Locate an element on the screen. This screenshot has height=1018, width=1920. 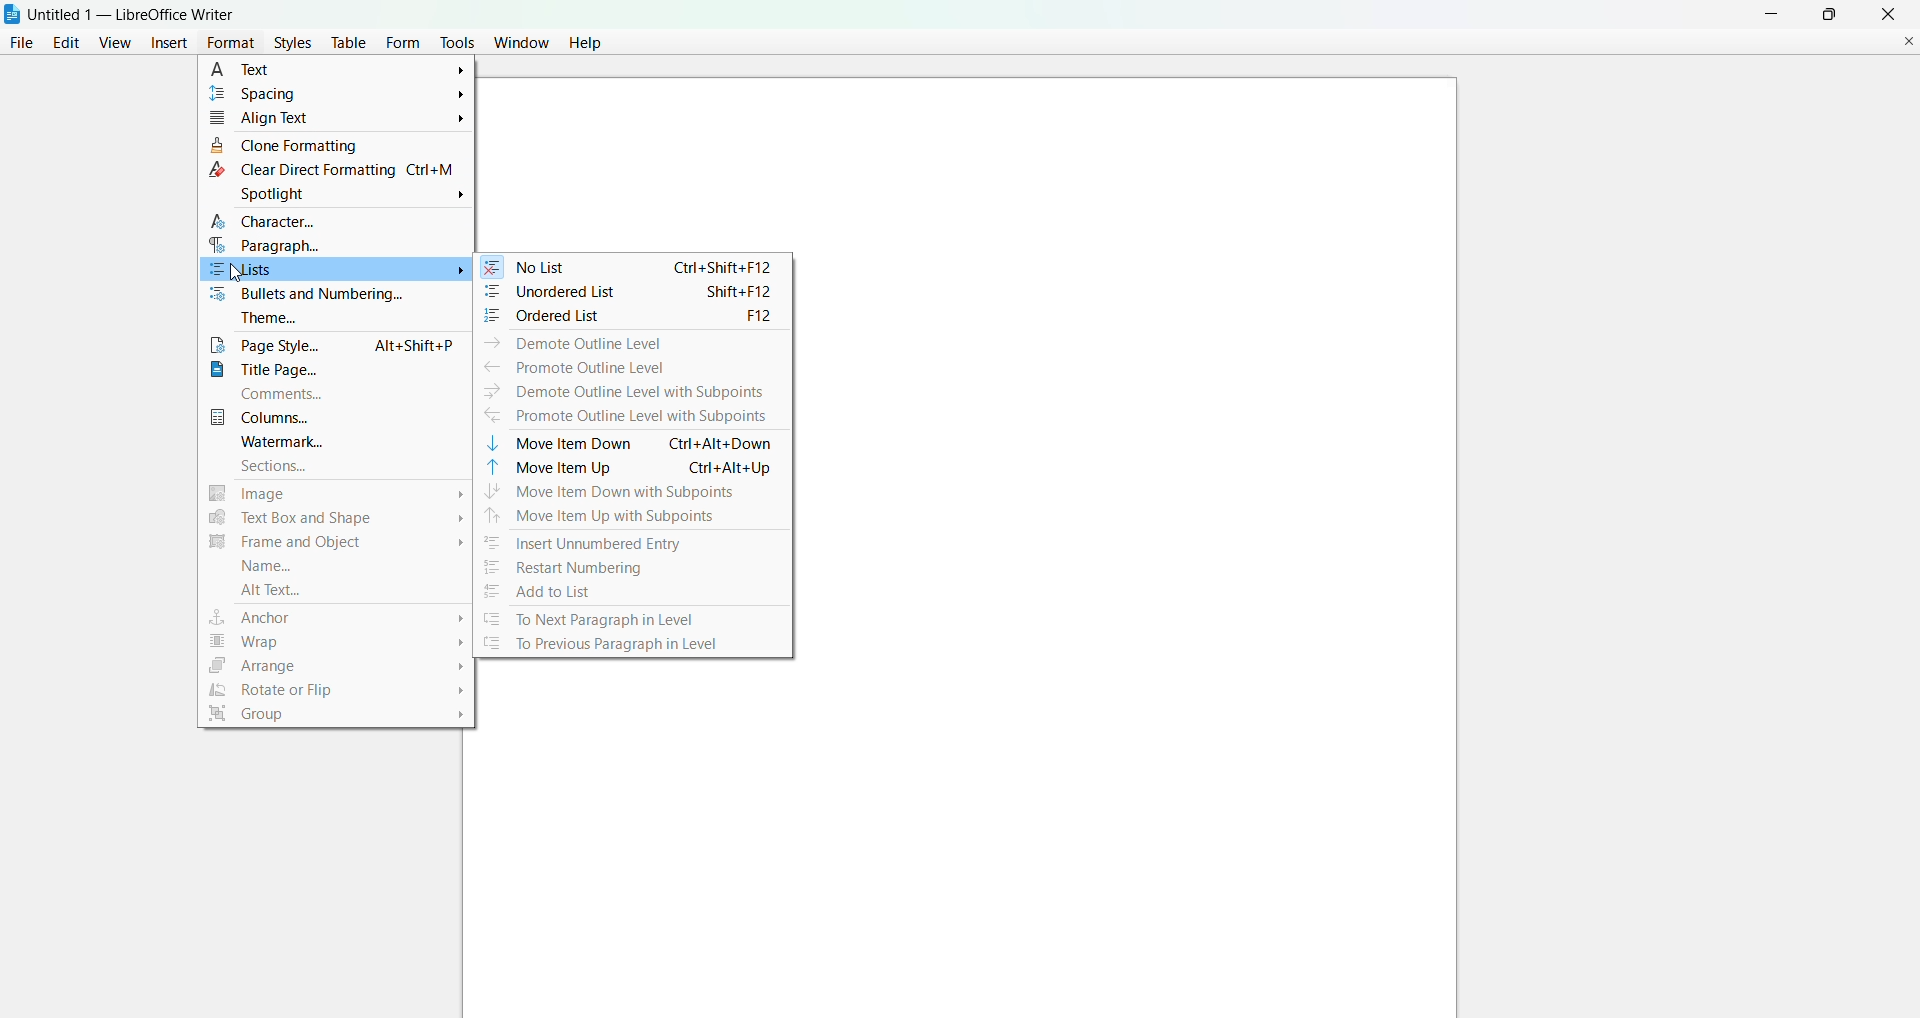
file is located at coordinates (22, 44).